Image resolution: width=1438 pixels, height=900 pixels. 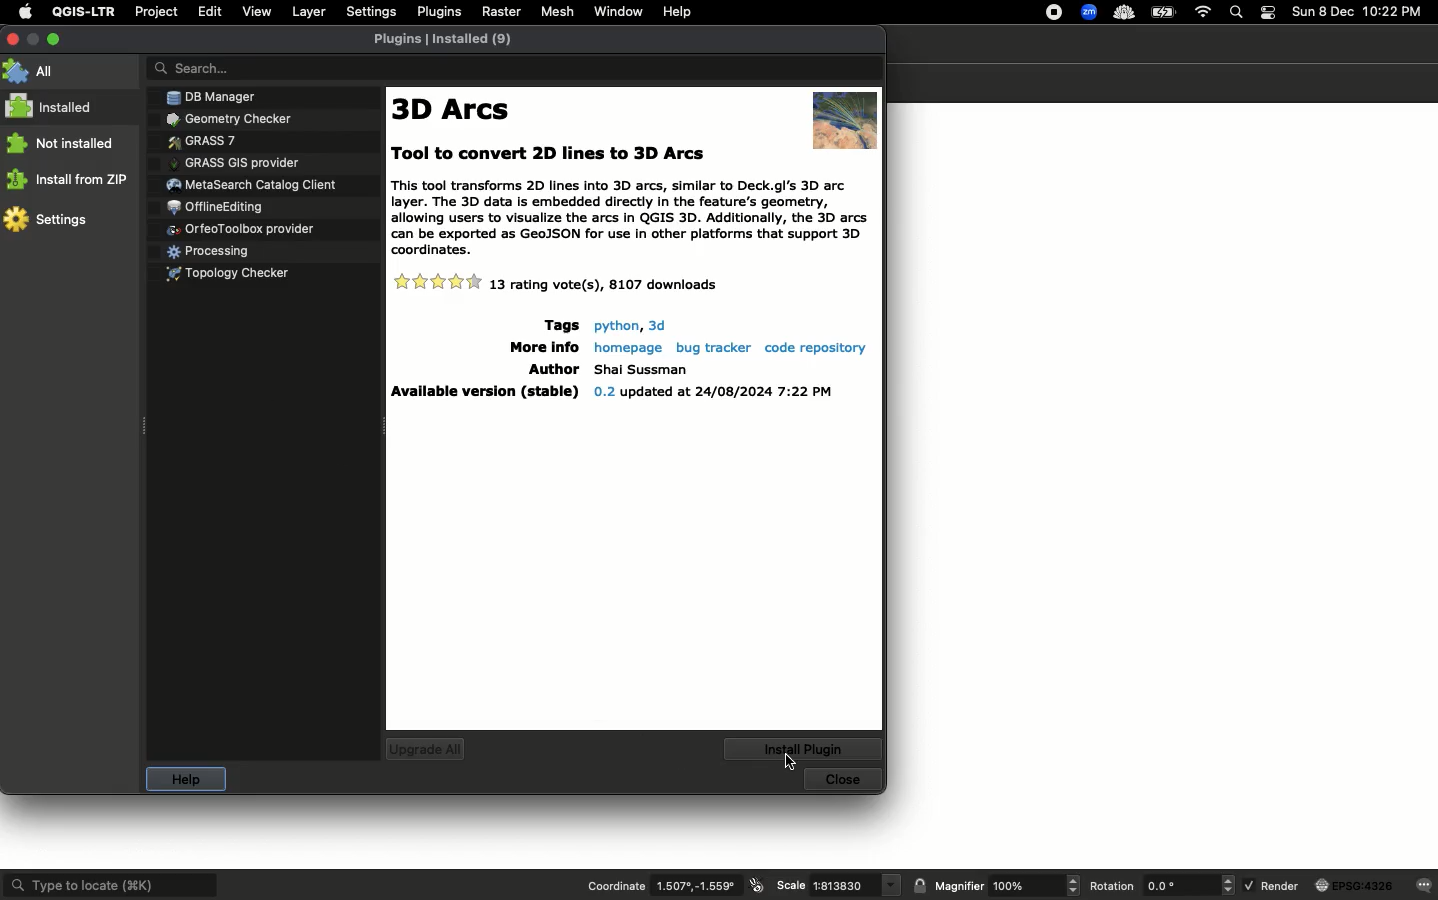 I want to click on Search, so click(x=1237, y=12).